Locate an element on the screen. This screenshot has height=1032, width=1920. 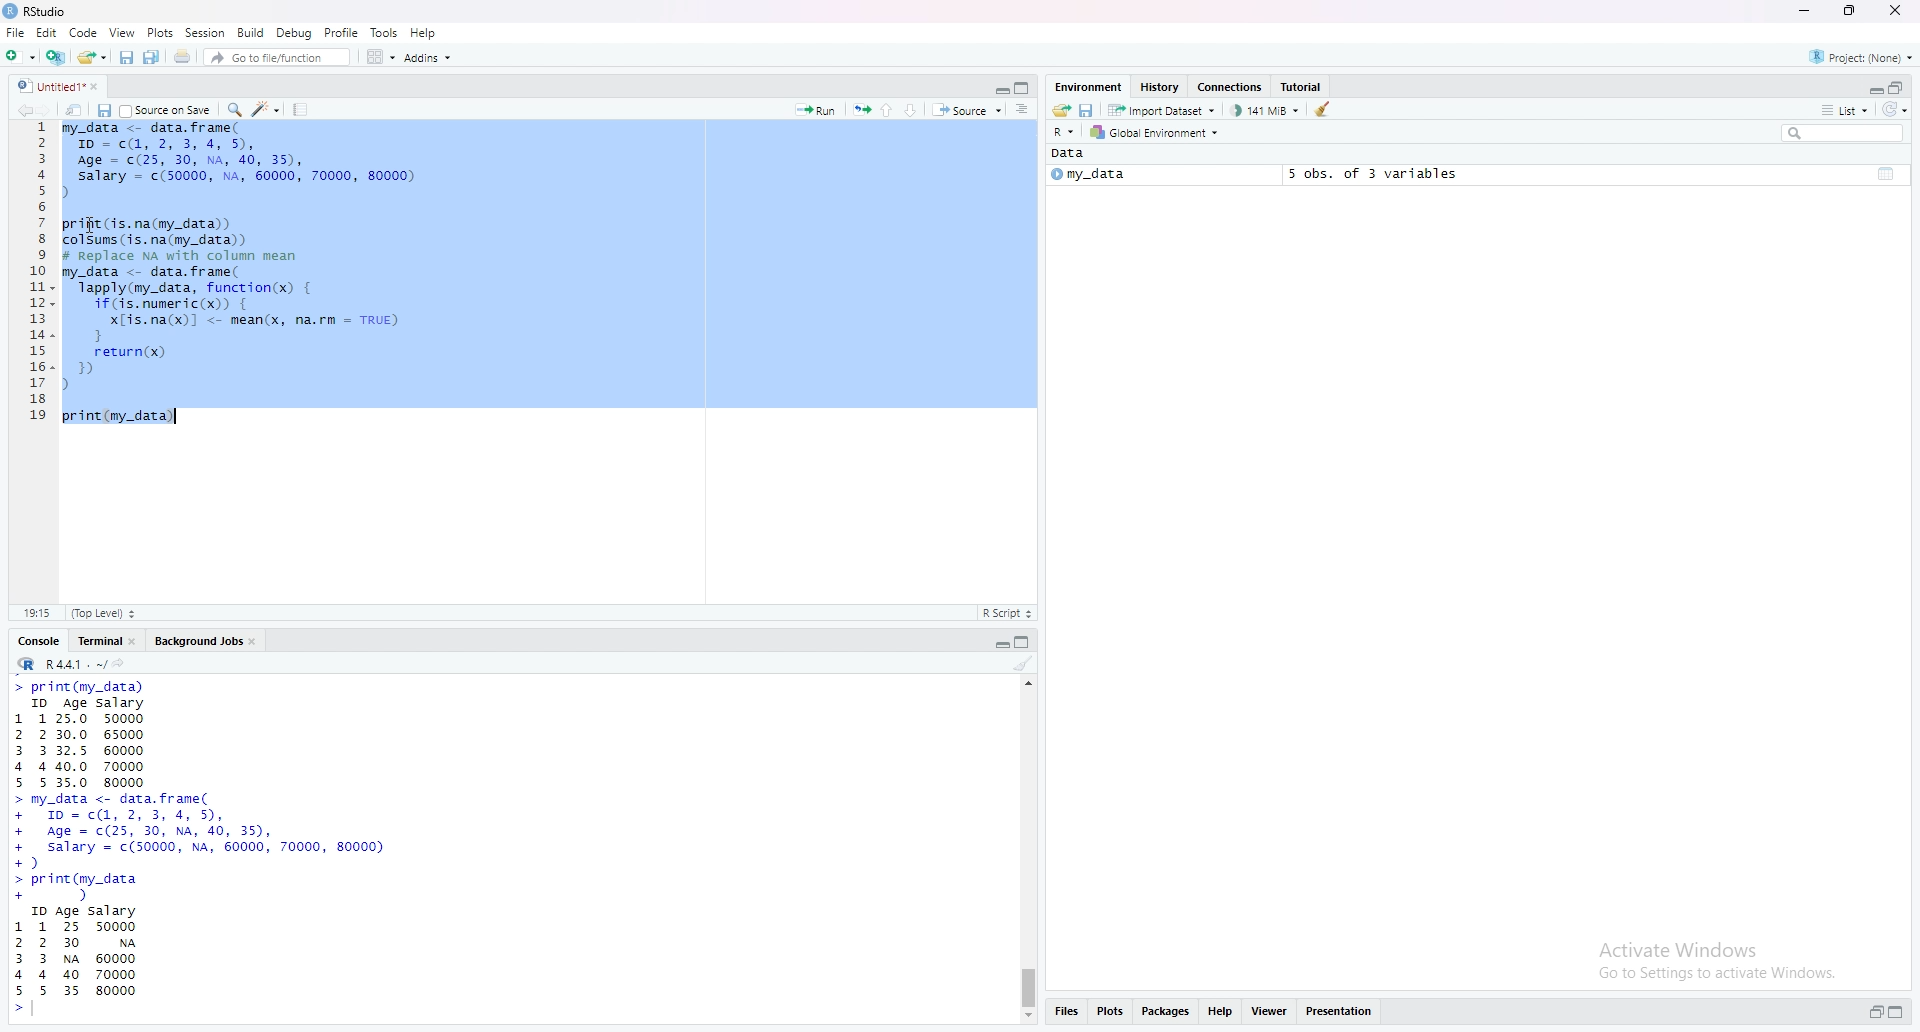
line numbers is located at coordinates (40, 273).